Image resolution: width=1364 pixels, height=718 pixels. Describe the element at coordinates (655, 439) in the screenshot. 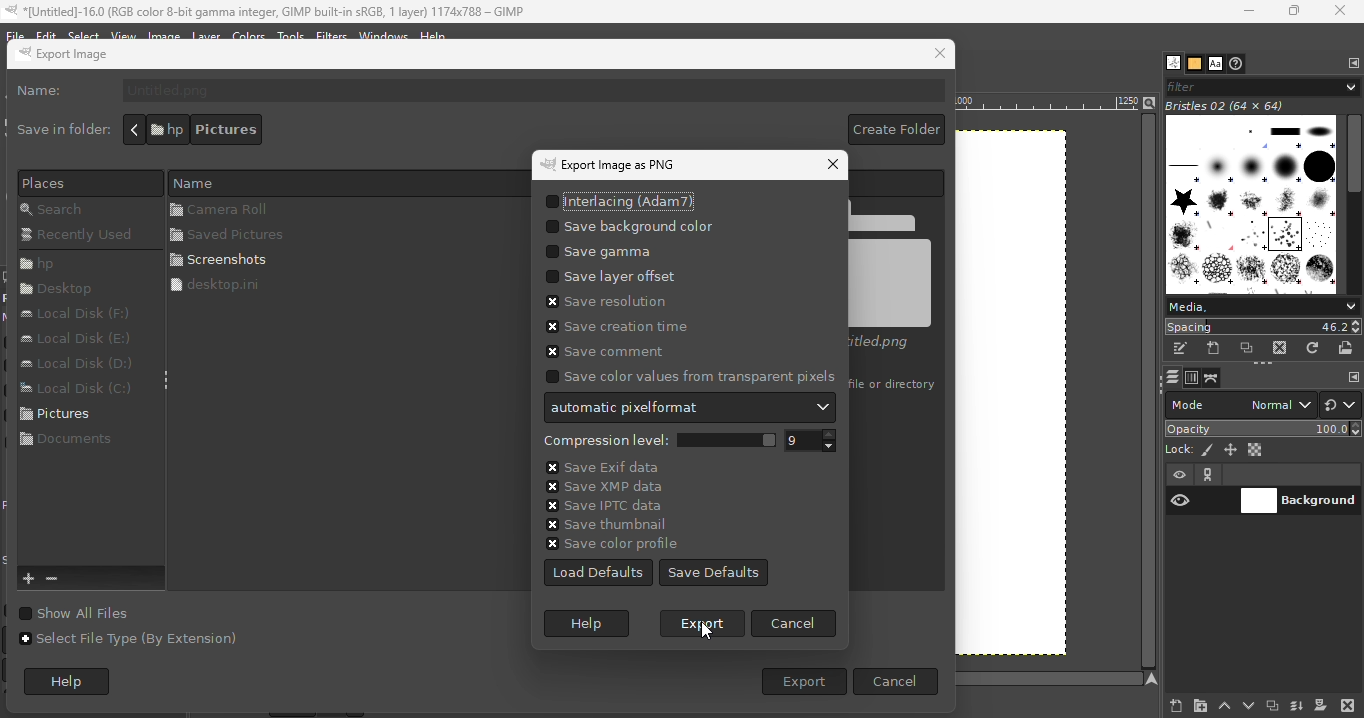

I see `Compression level` at that location.